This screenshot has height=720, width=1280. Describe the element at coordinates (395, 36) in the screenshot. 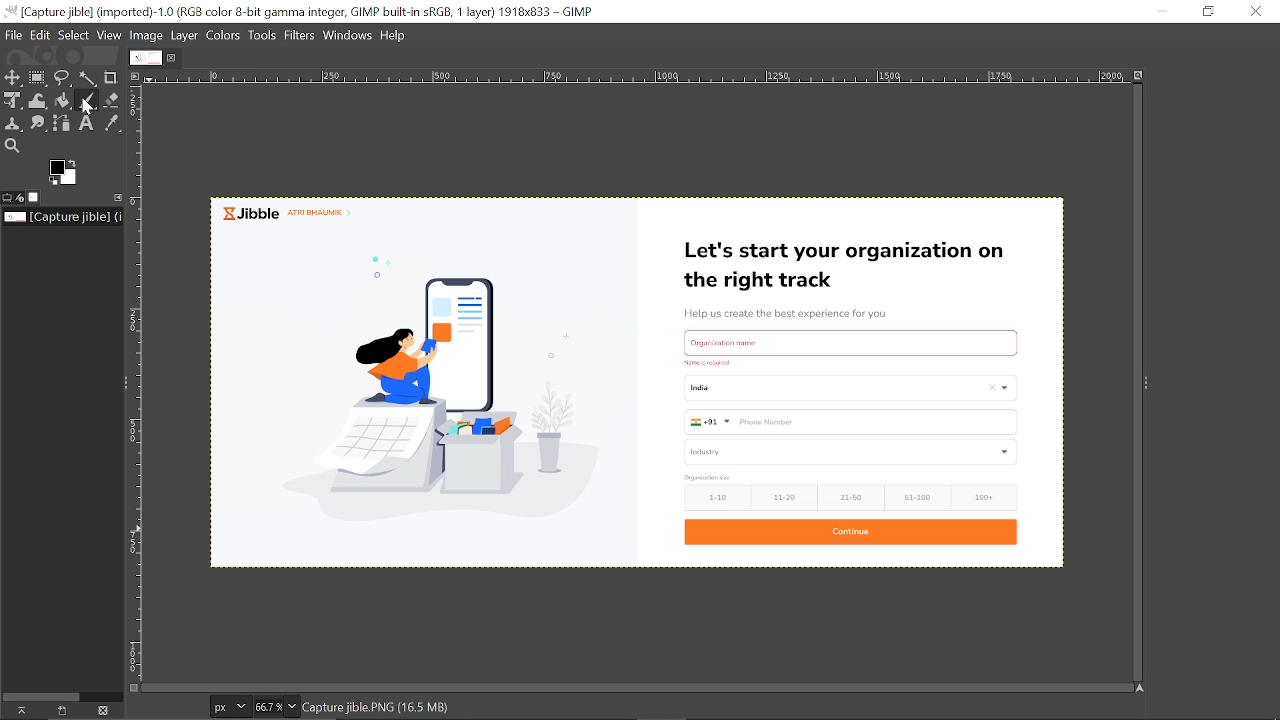

I see `Help` at that location.